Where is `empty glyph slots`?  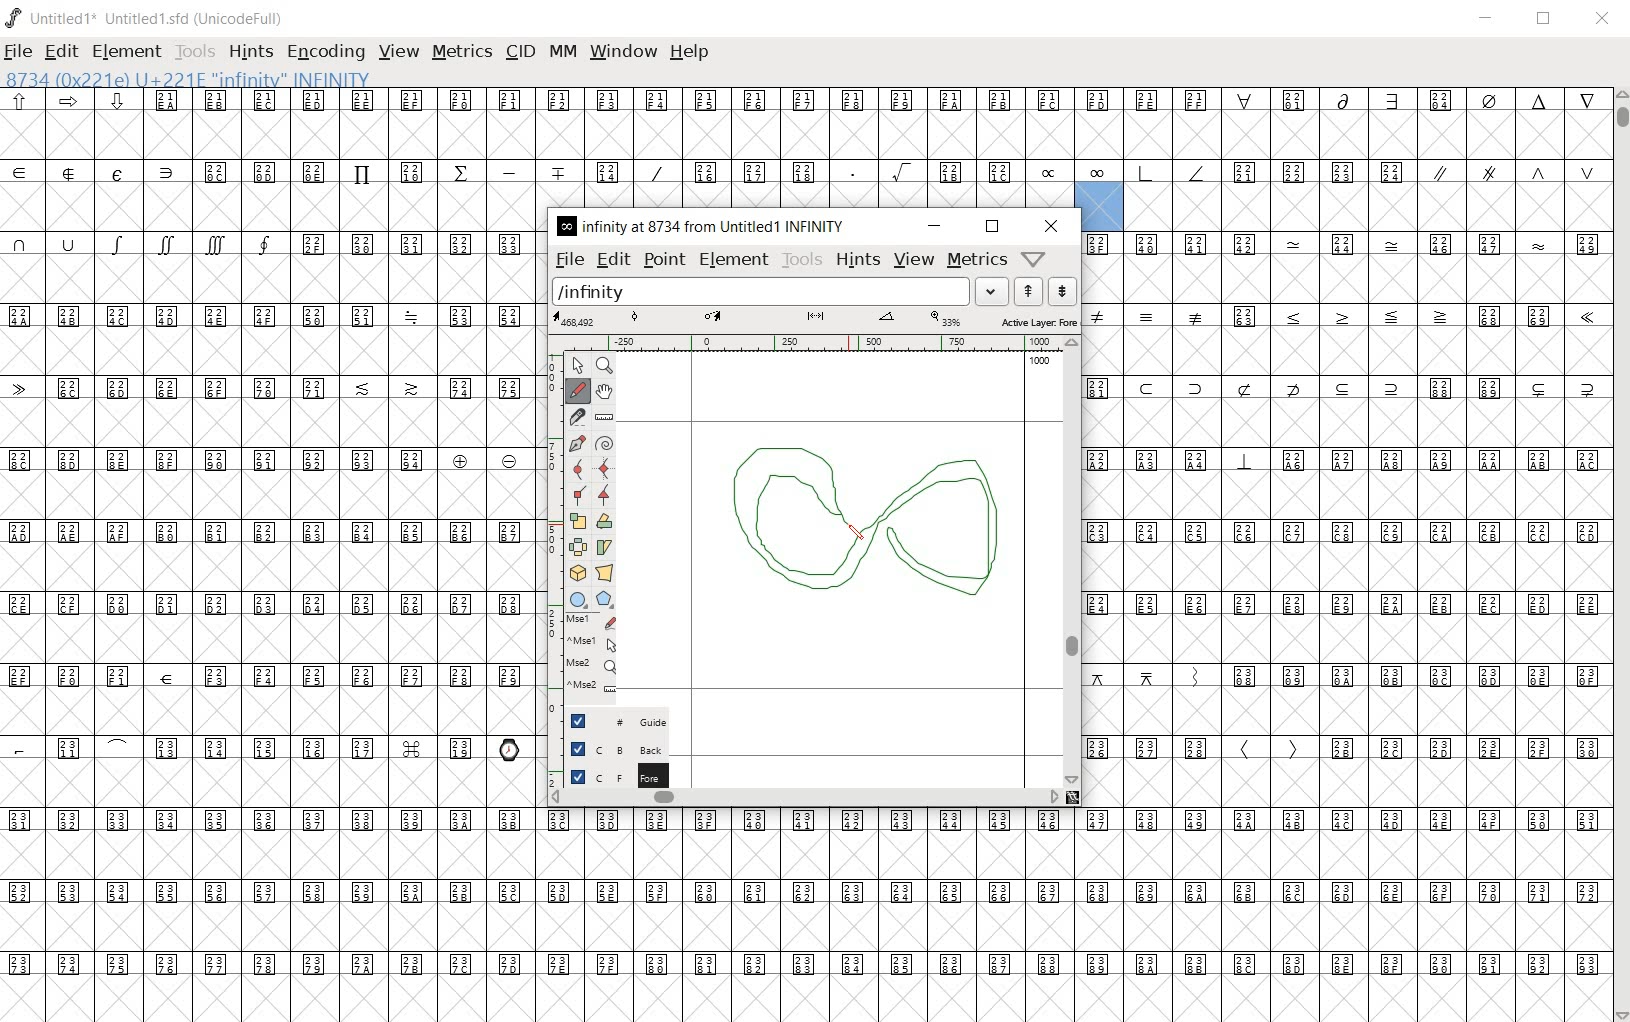 empty glyph slots is located at coordinates (272, 569).